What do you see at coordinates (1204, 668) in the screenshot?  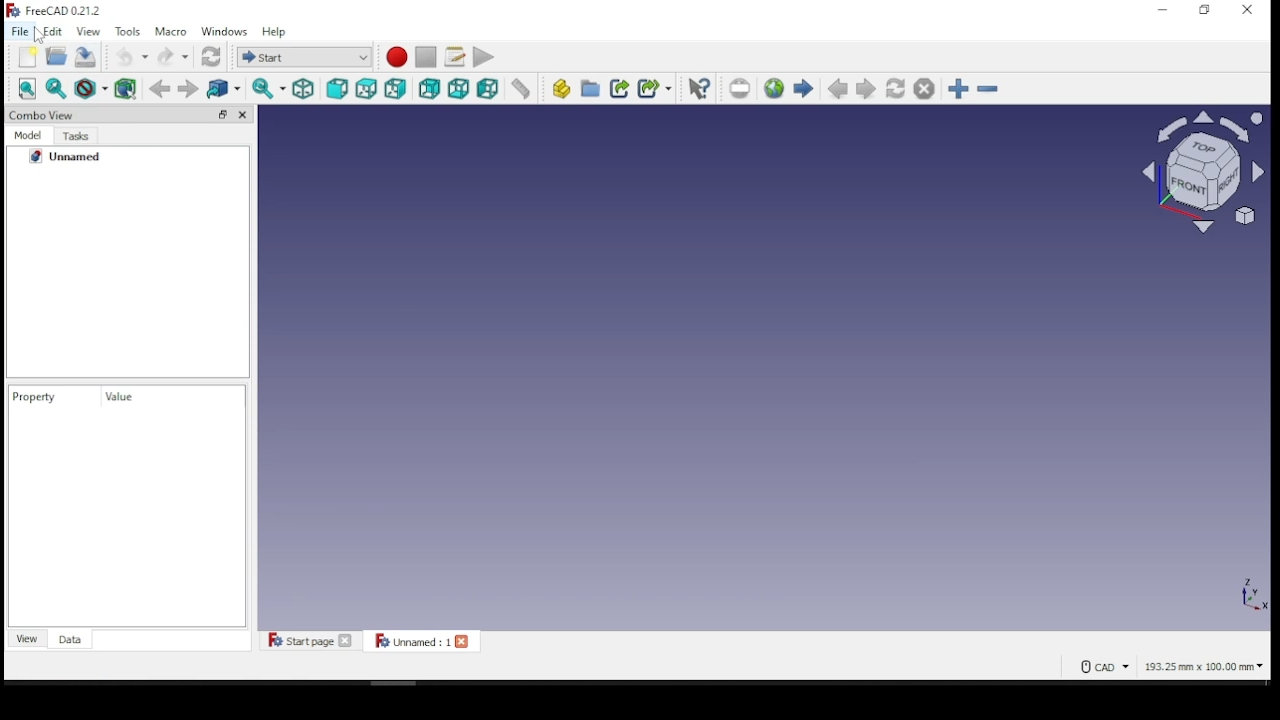 I see `193.35 mm x 100.00 mm` at bounding box center [1204, 668].